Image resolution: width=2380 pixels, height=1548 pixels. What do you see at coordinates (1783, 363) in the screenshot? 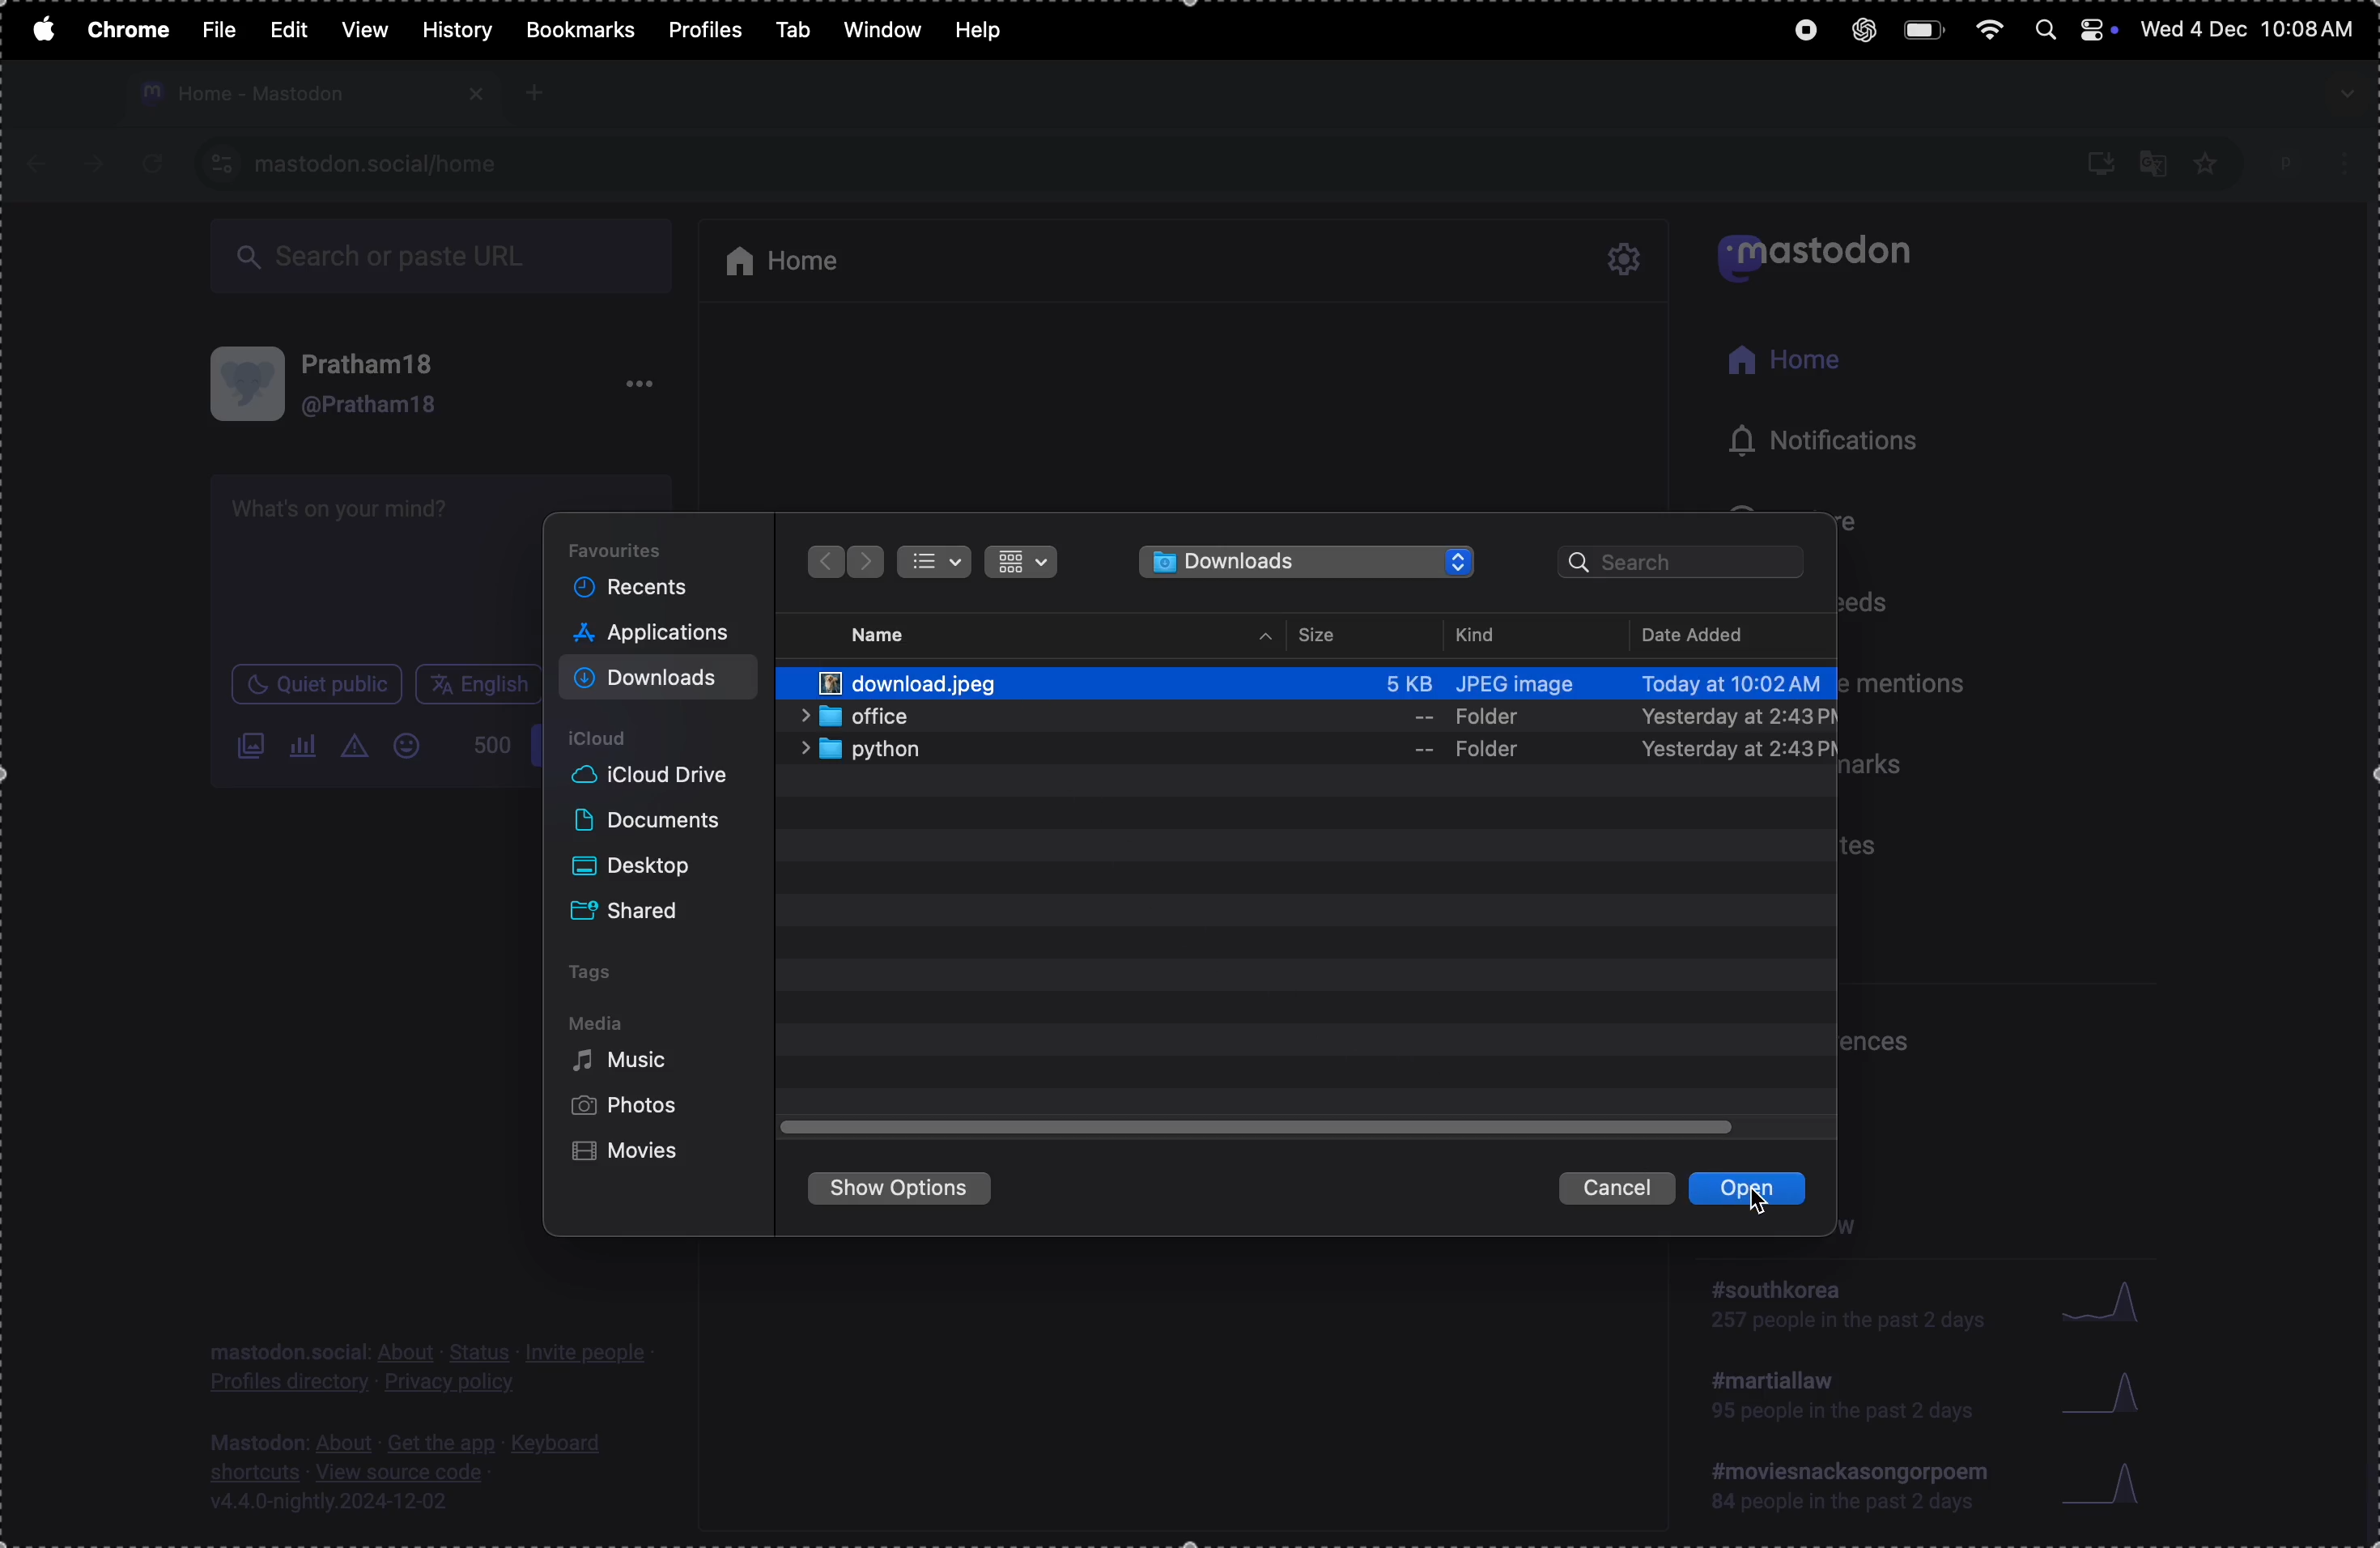
I see `Home` at bounding box center [1783, 363].